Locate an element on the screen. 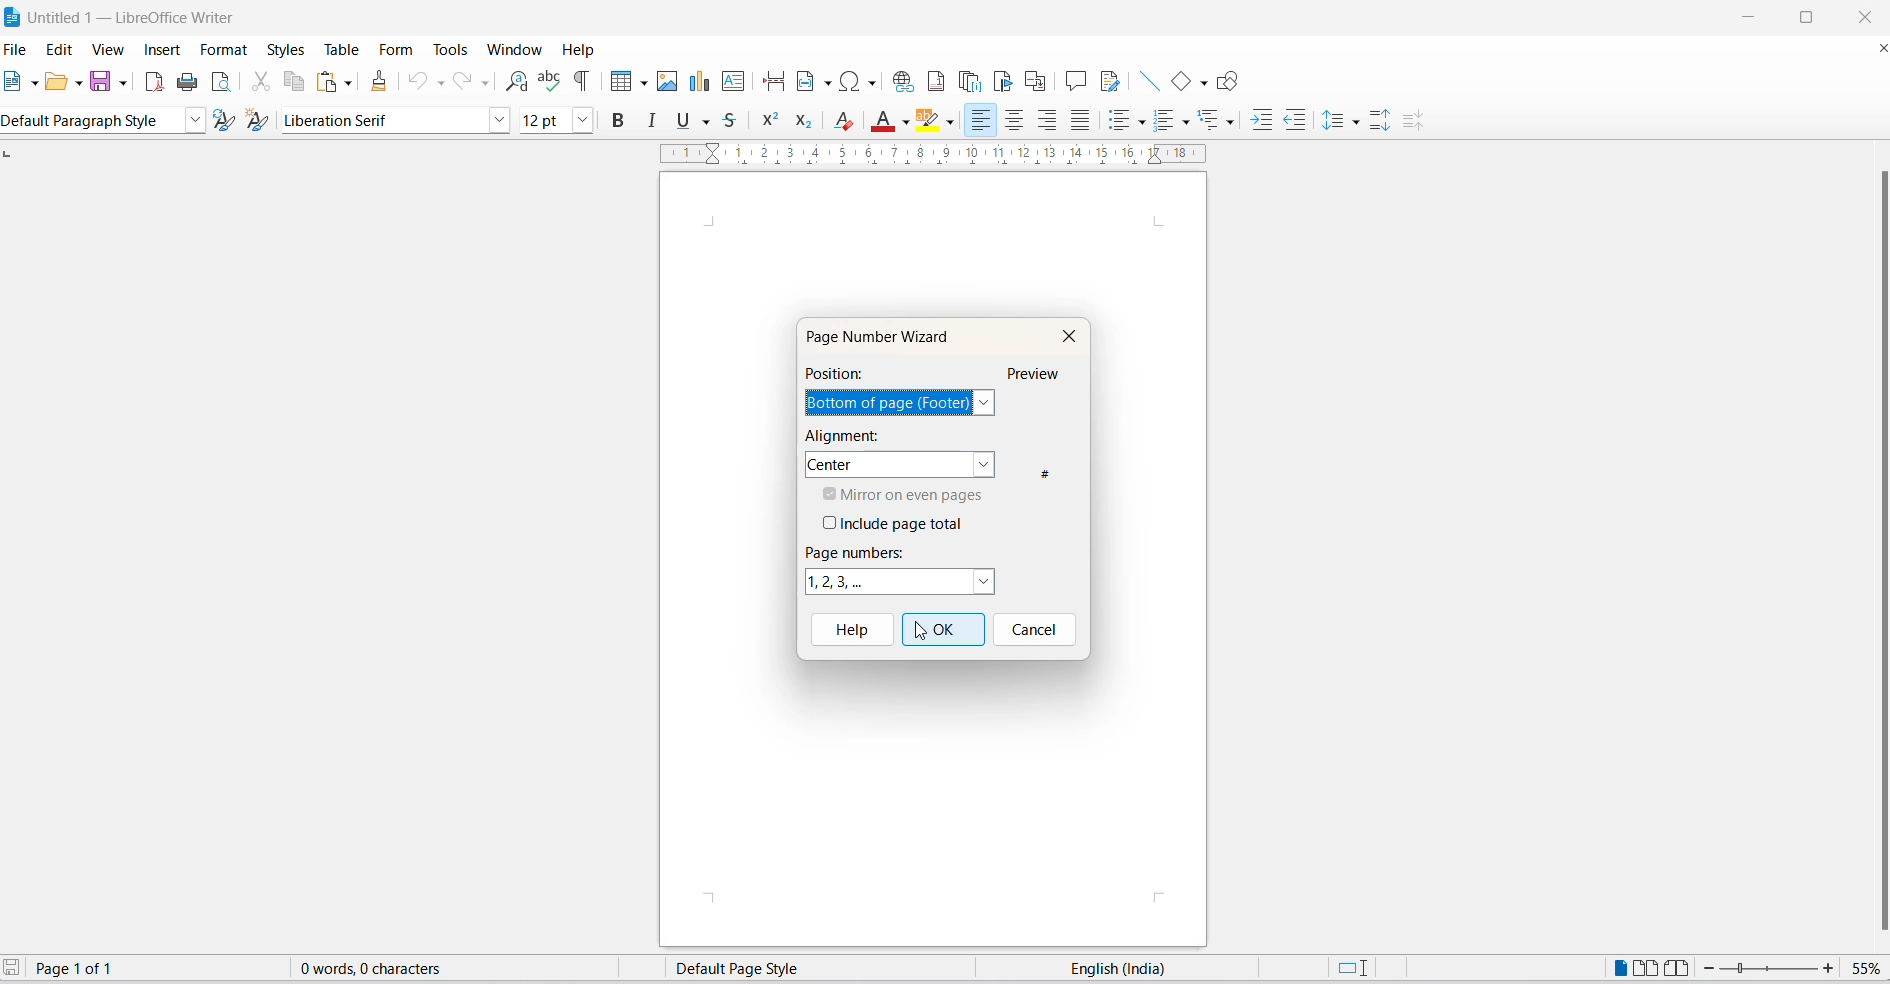 The width and height of the screenshot is (1890, 984). underline  is located at coordinates (680, 122).